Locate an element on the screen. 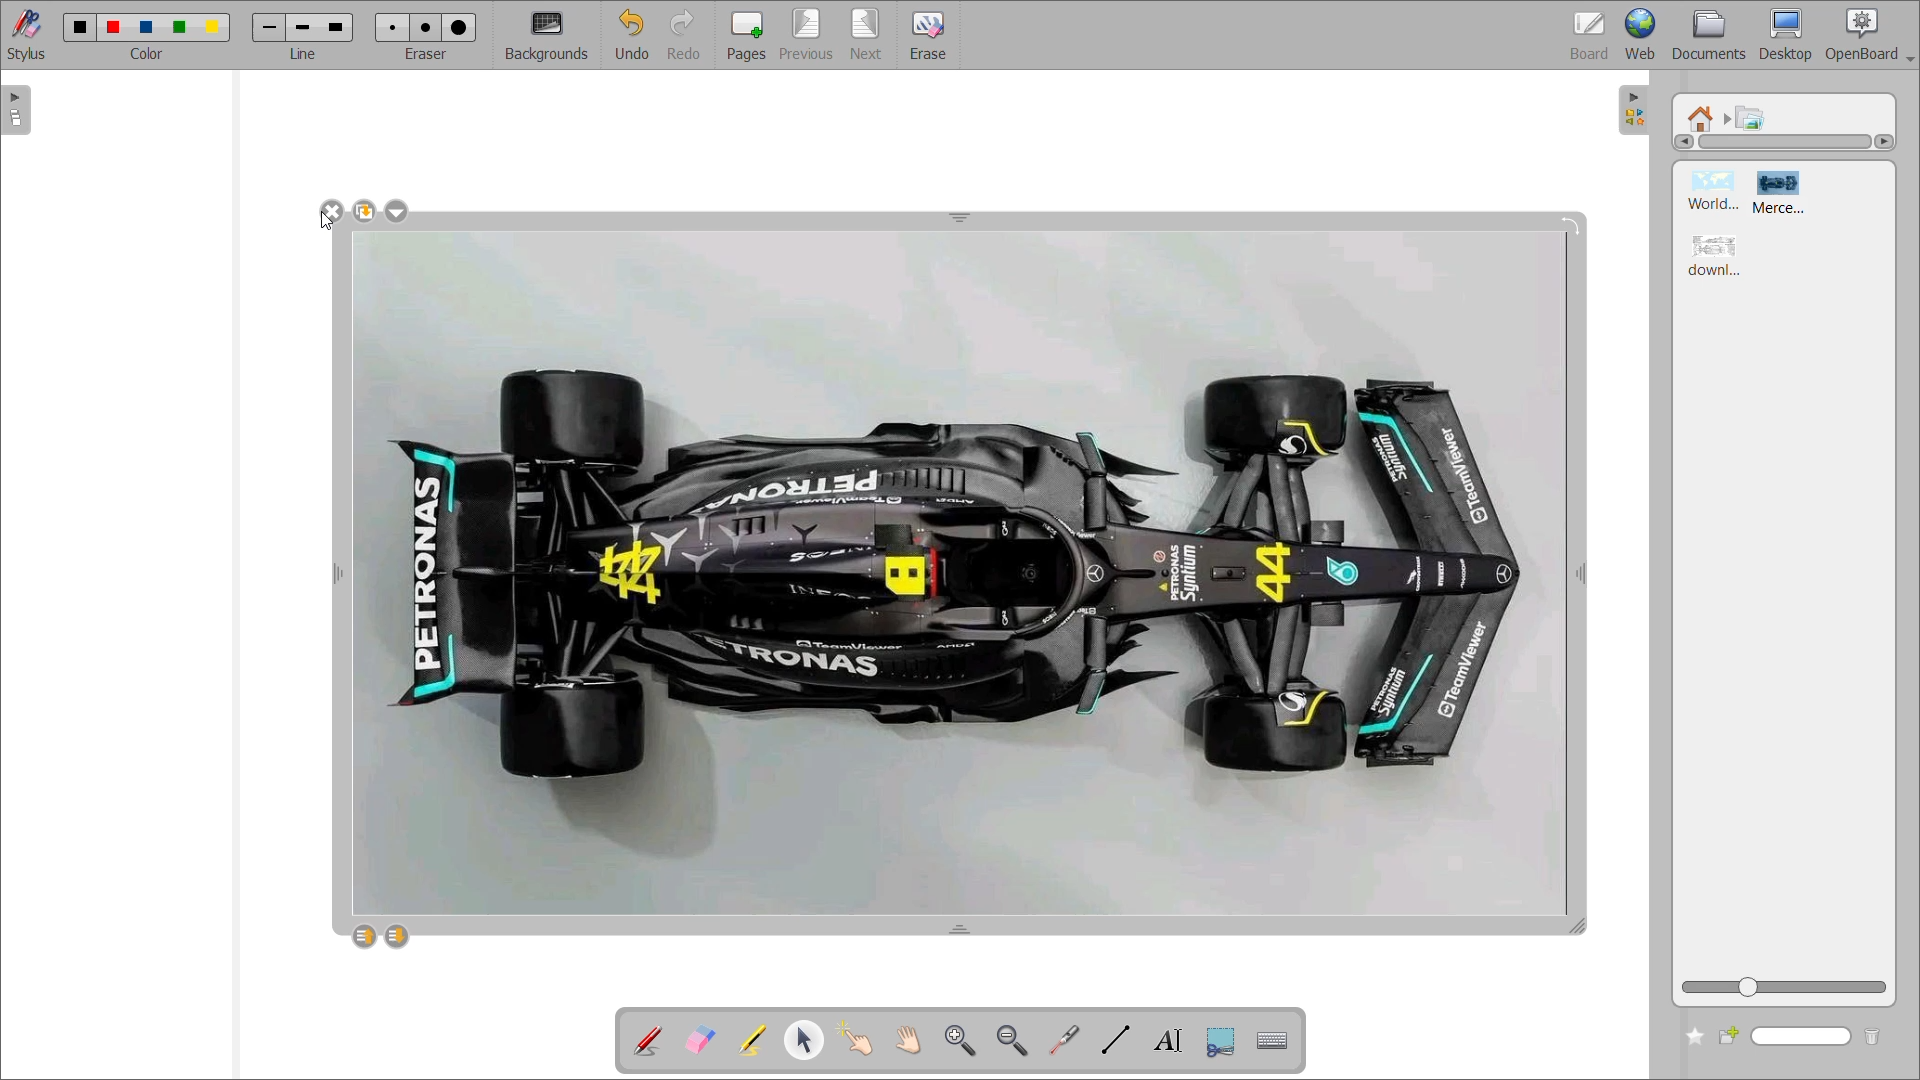 The image size is (1920, 1080). erase is located at coordinates (930, 36).